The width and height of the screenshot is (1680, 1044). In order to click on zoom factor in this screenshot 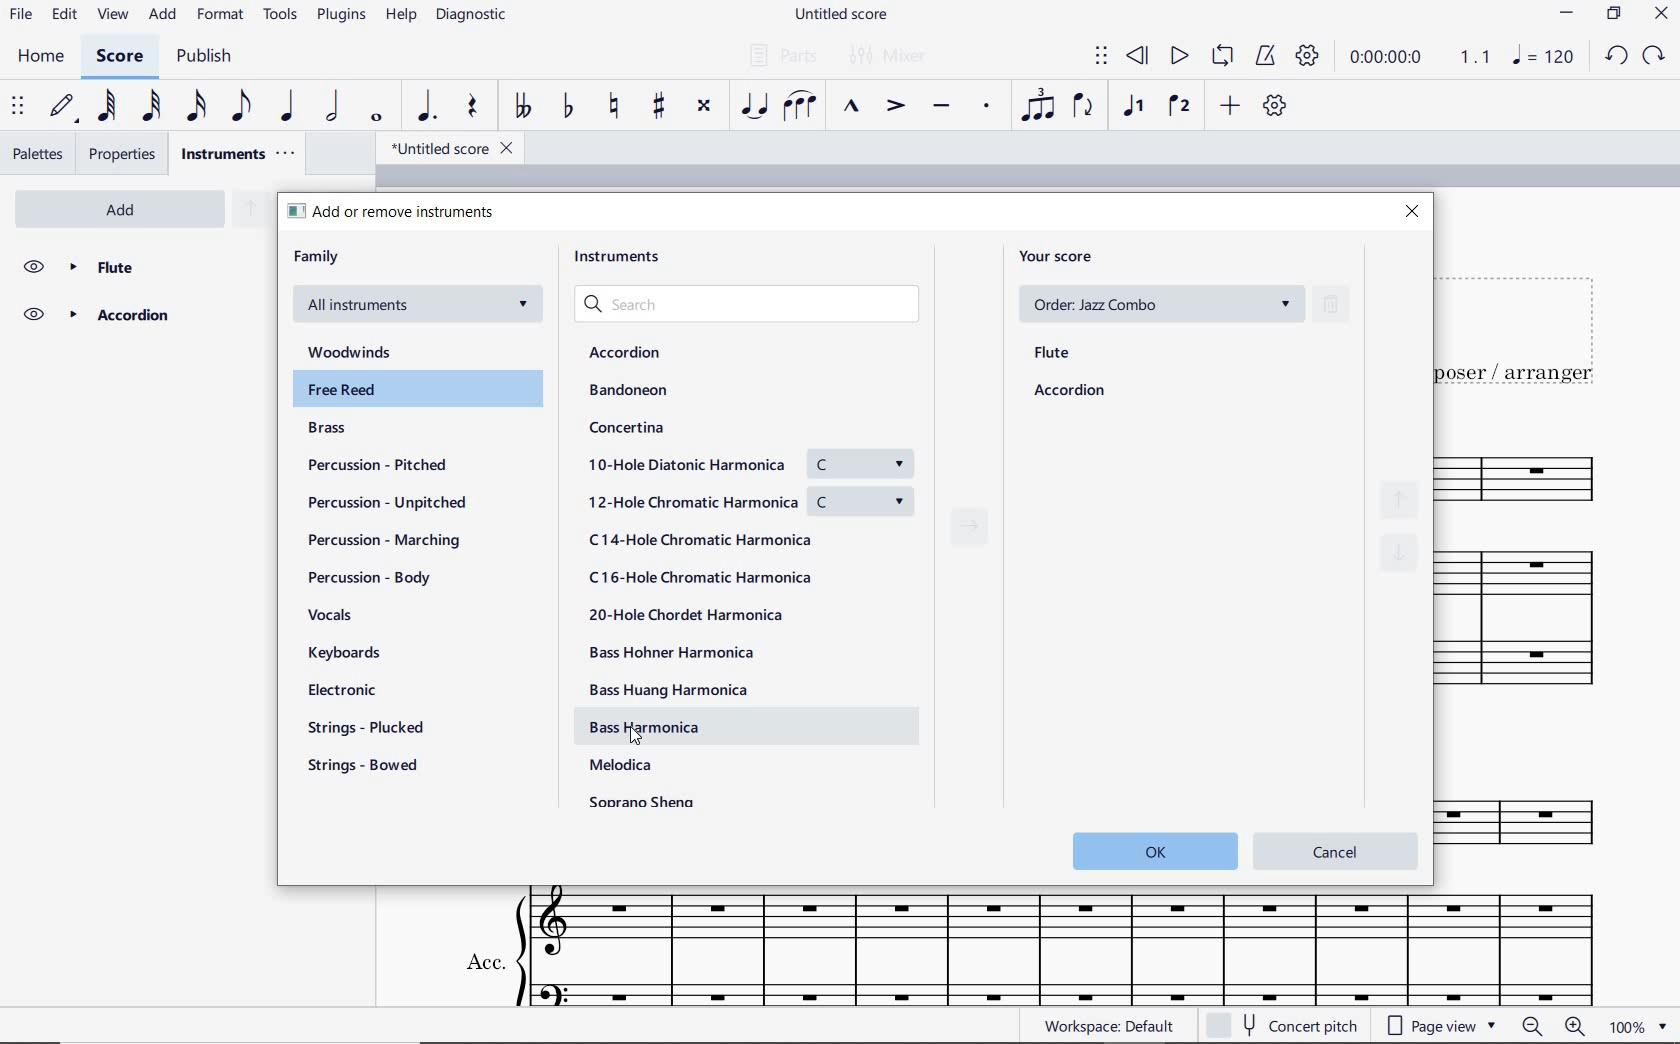, I will do `click(1624, 1028)`.